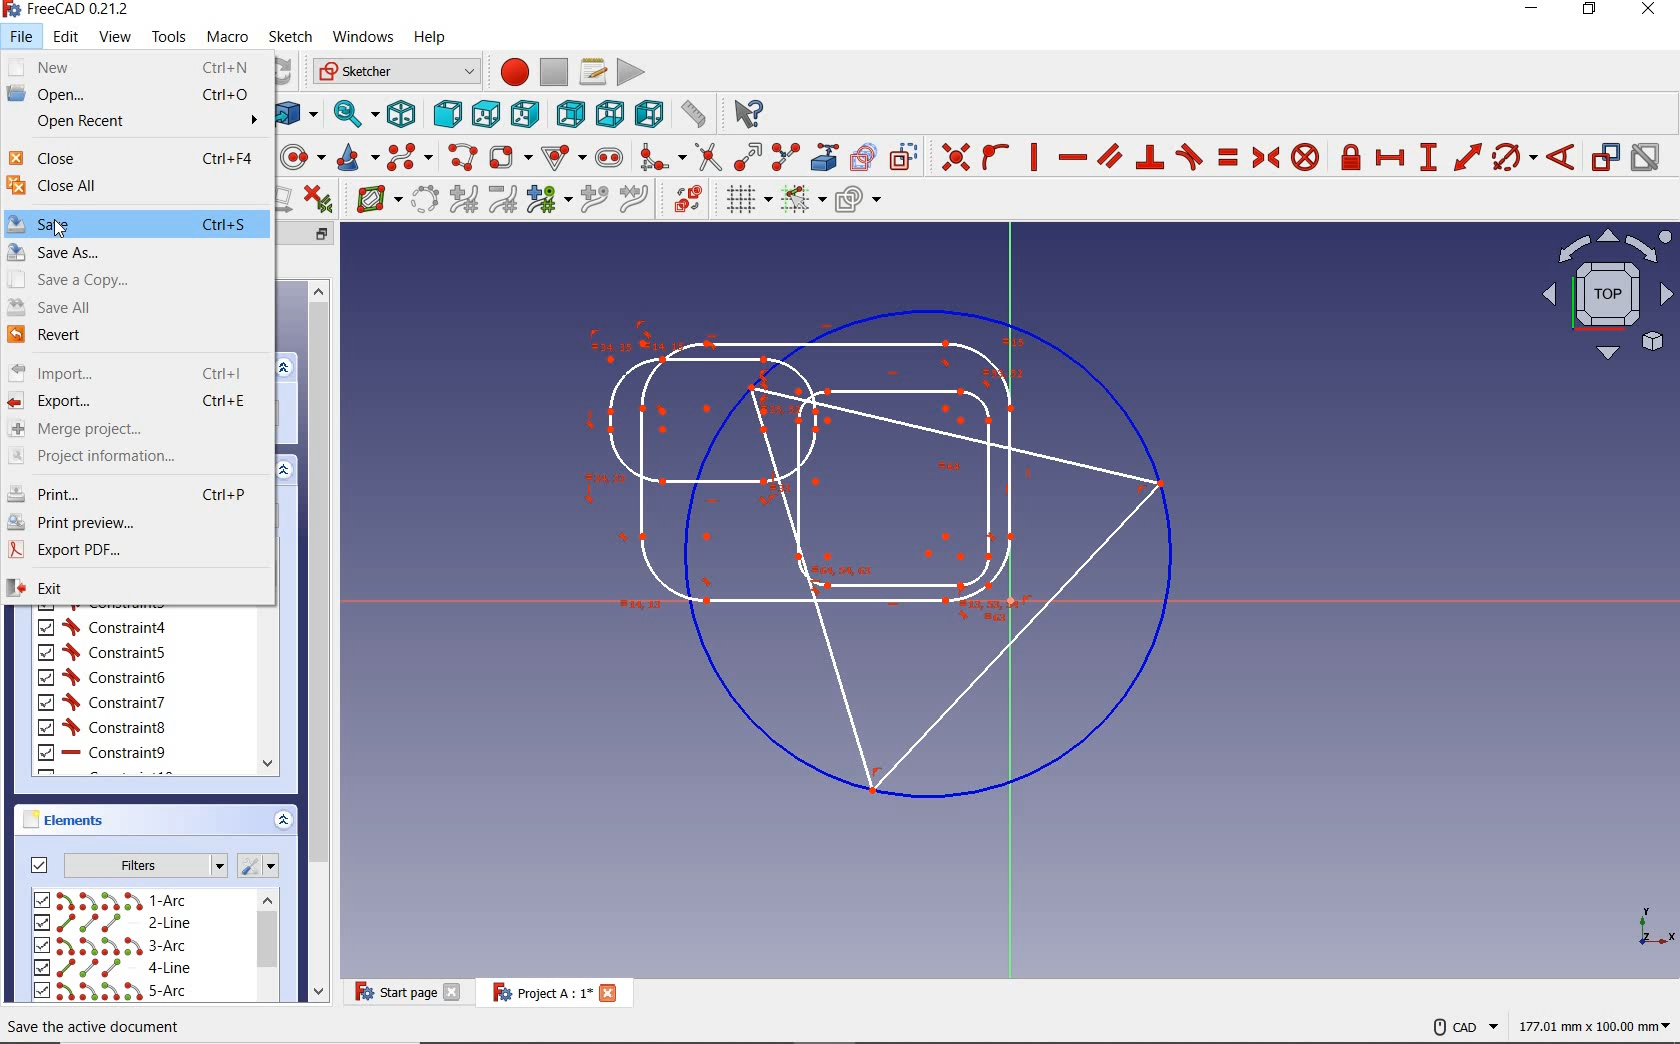 This screenshot has width=1680, height=1044. Describe the element at coordinates (102, 627) in the screenshot. I see `constraint4` at that location.